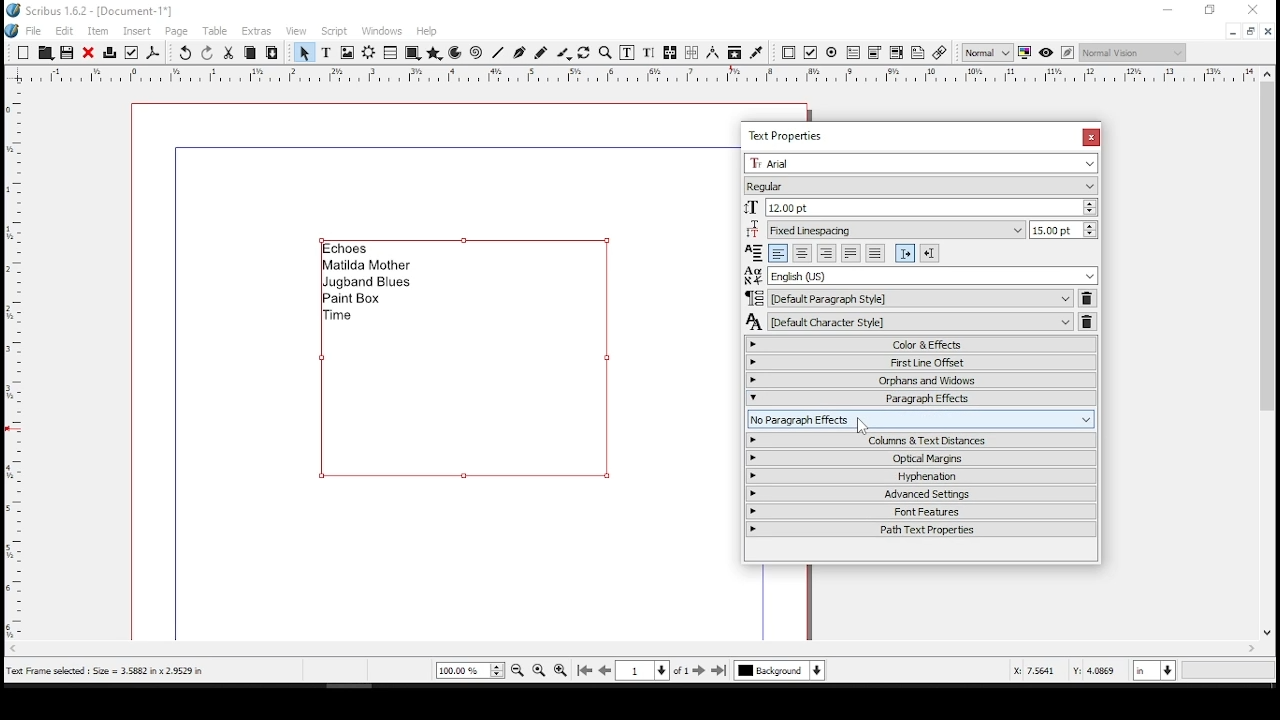 The height and width of the screenshot is (720, 1280). What do you see at coordinates (918, 186) in the screenshot?
I see `font type` at bounding box center [918, 186].